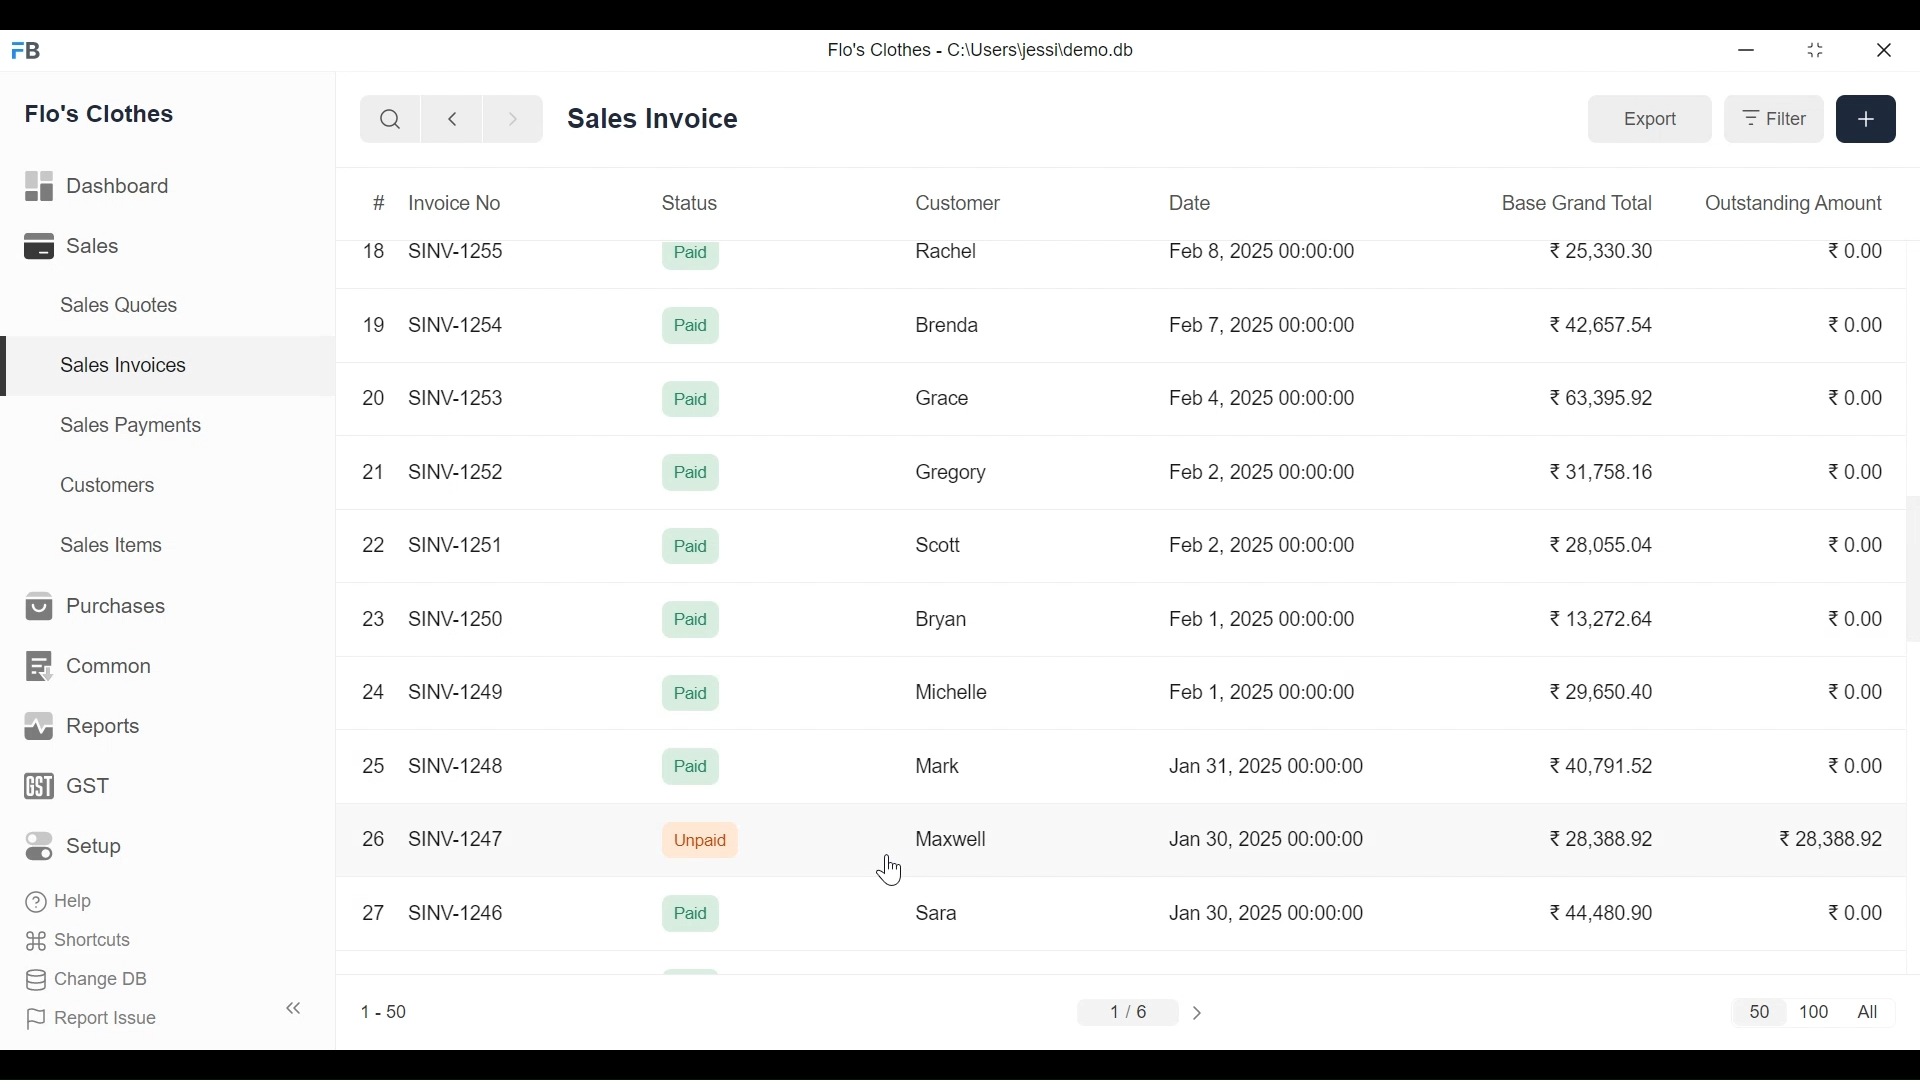 Image resolution: width=1920 pixels, height=1080 pixels. Describe the element at coordinates (1262, 324) in the screenshot. I see `Feb 7, 2025 00:00:00` at that location.